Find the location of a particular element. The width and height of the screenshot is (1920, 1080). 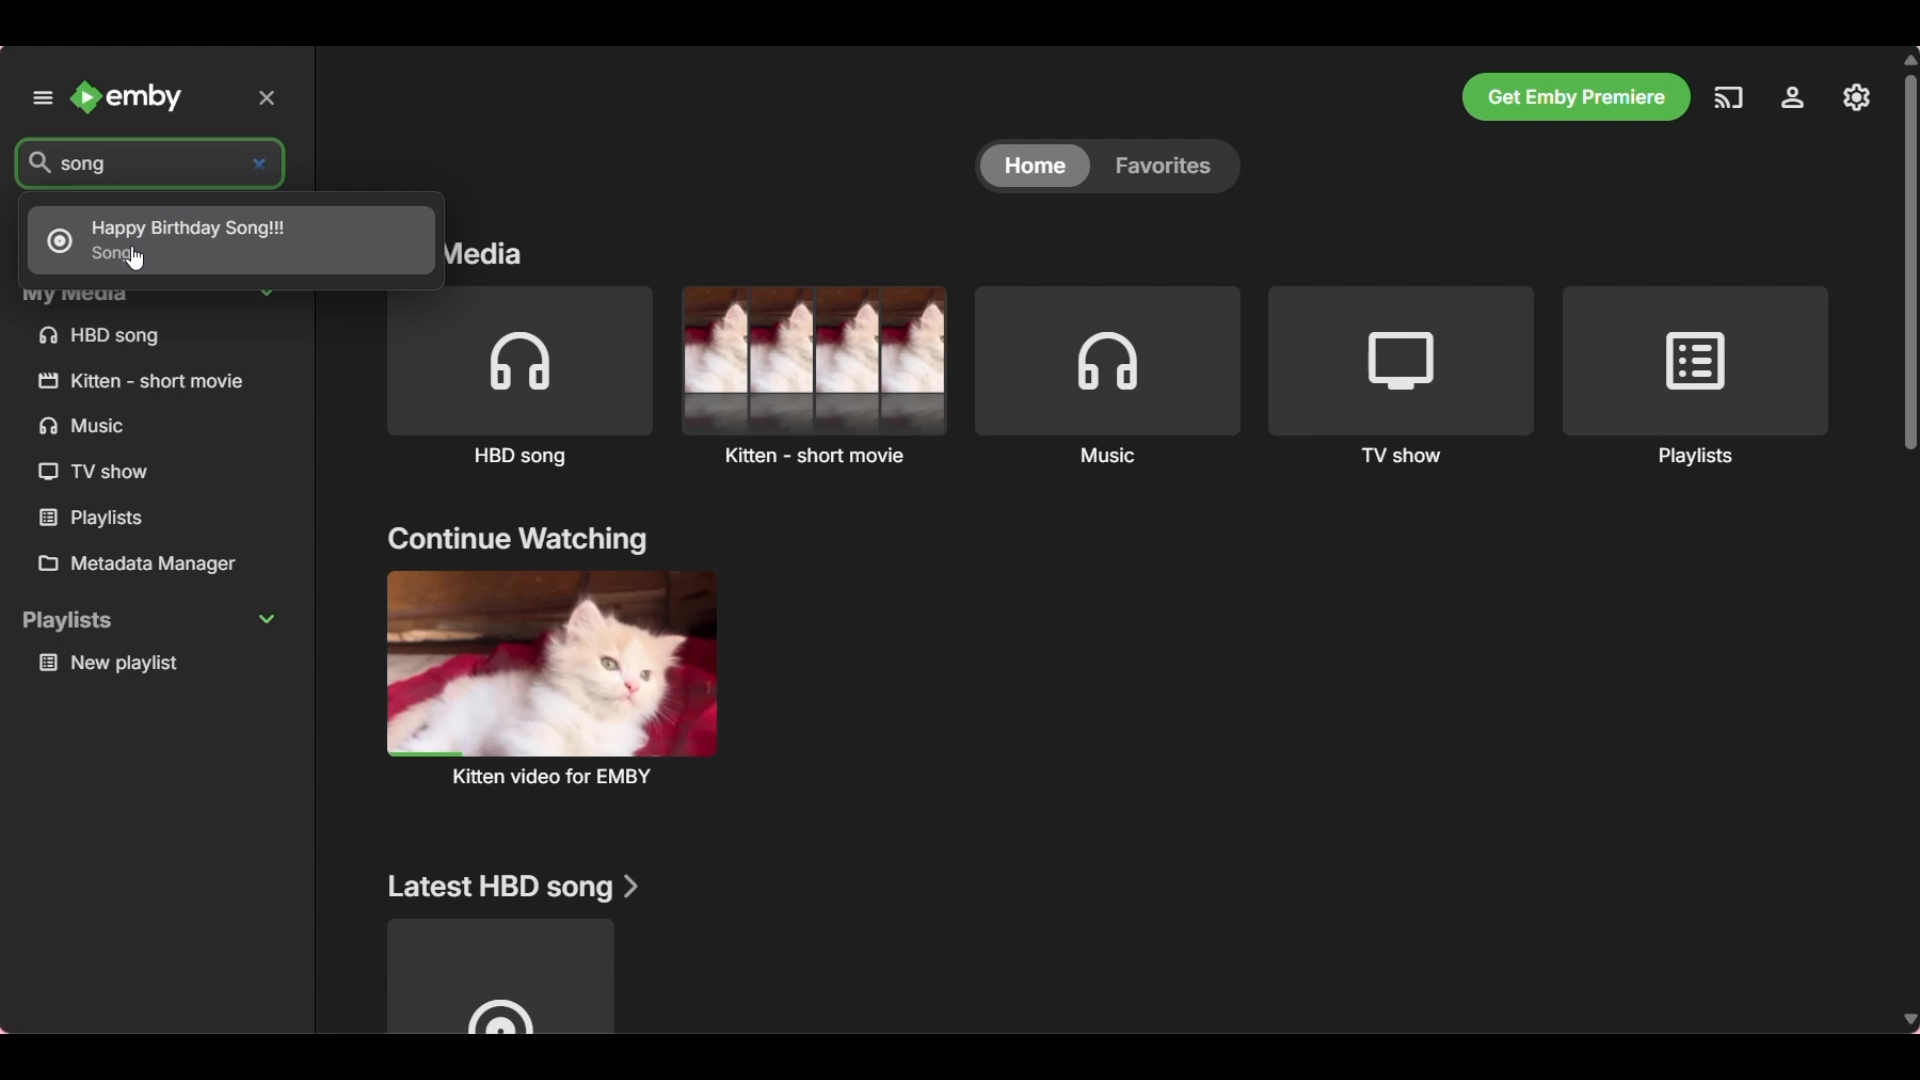

kitten video for EMBY is located at coordinates (550, 677).